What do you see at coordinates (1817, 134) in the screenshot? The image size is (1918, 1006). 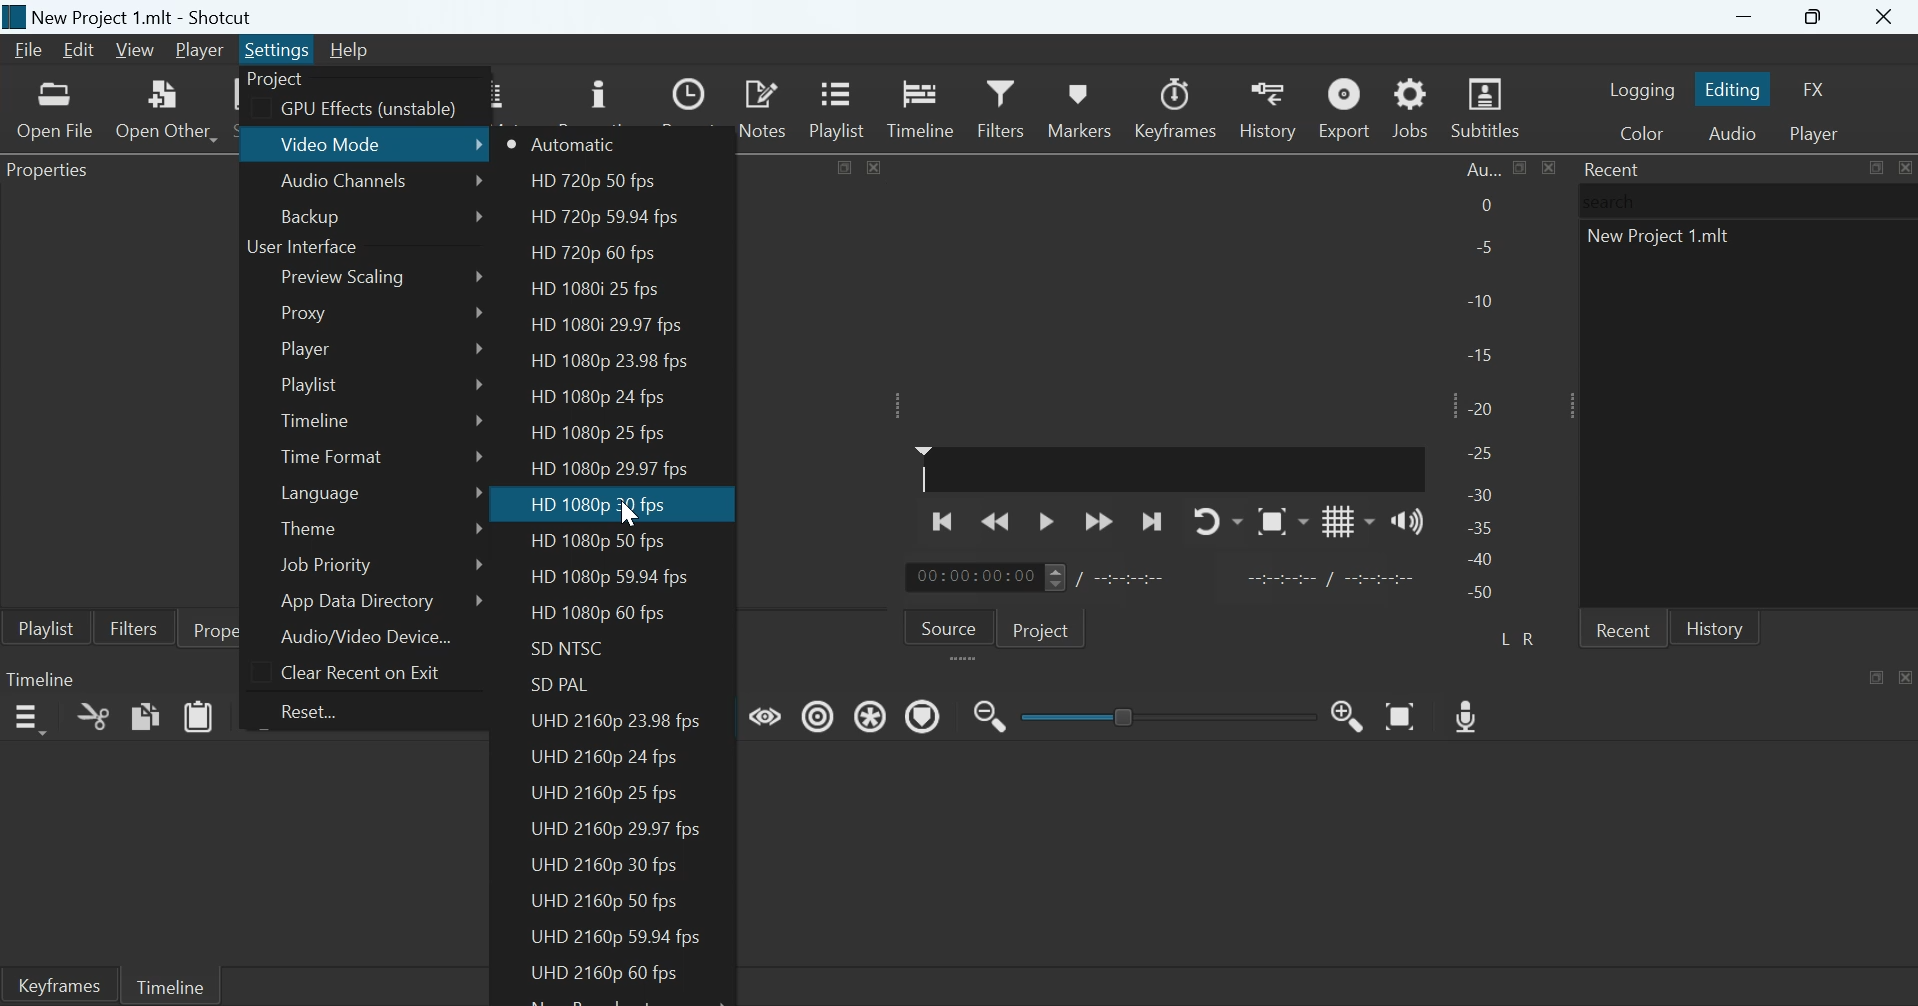 I see `Switch to the Player only layout` at bounding box center [1817, 134].